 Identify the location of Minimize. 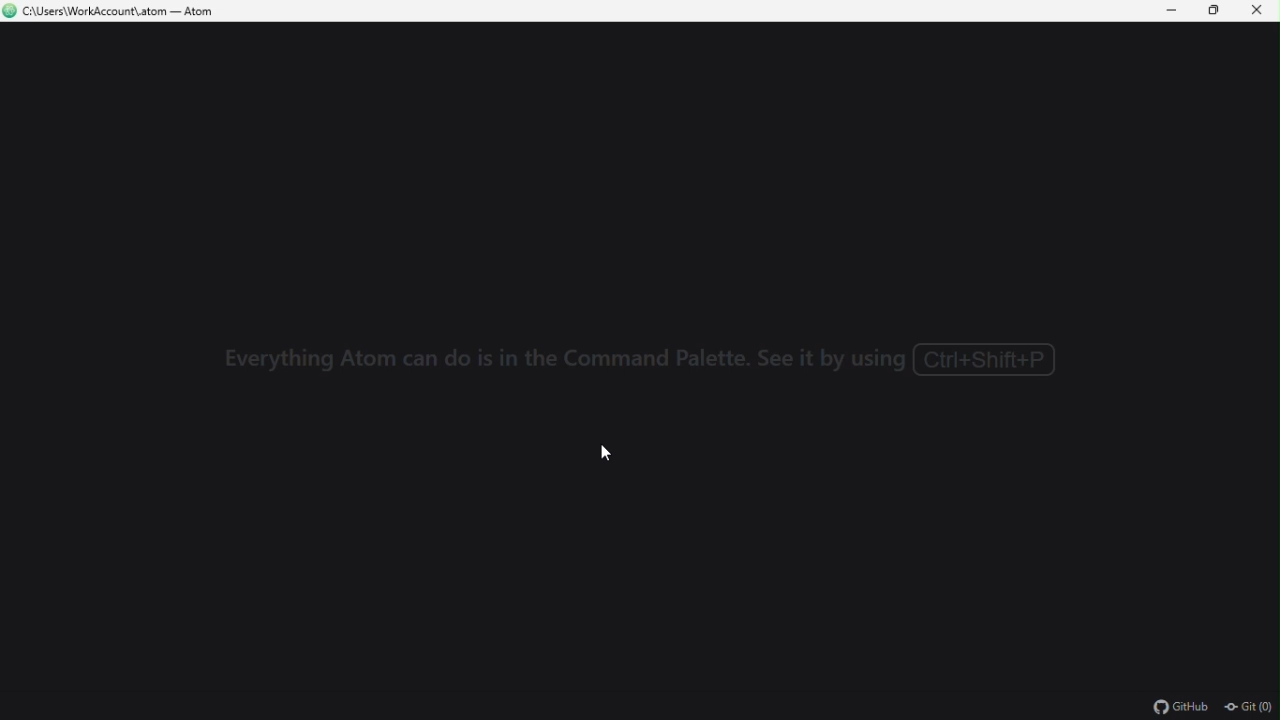
(1165, 12).